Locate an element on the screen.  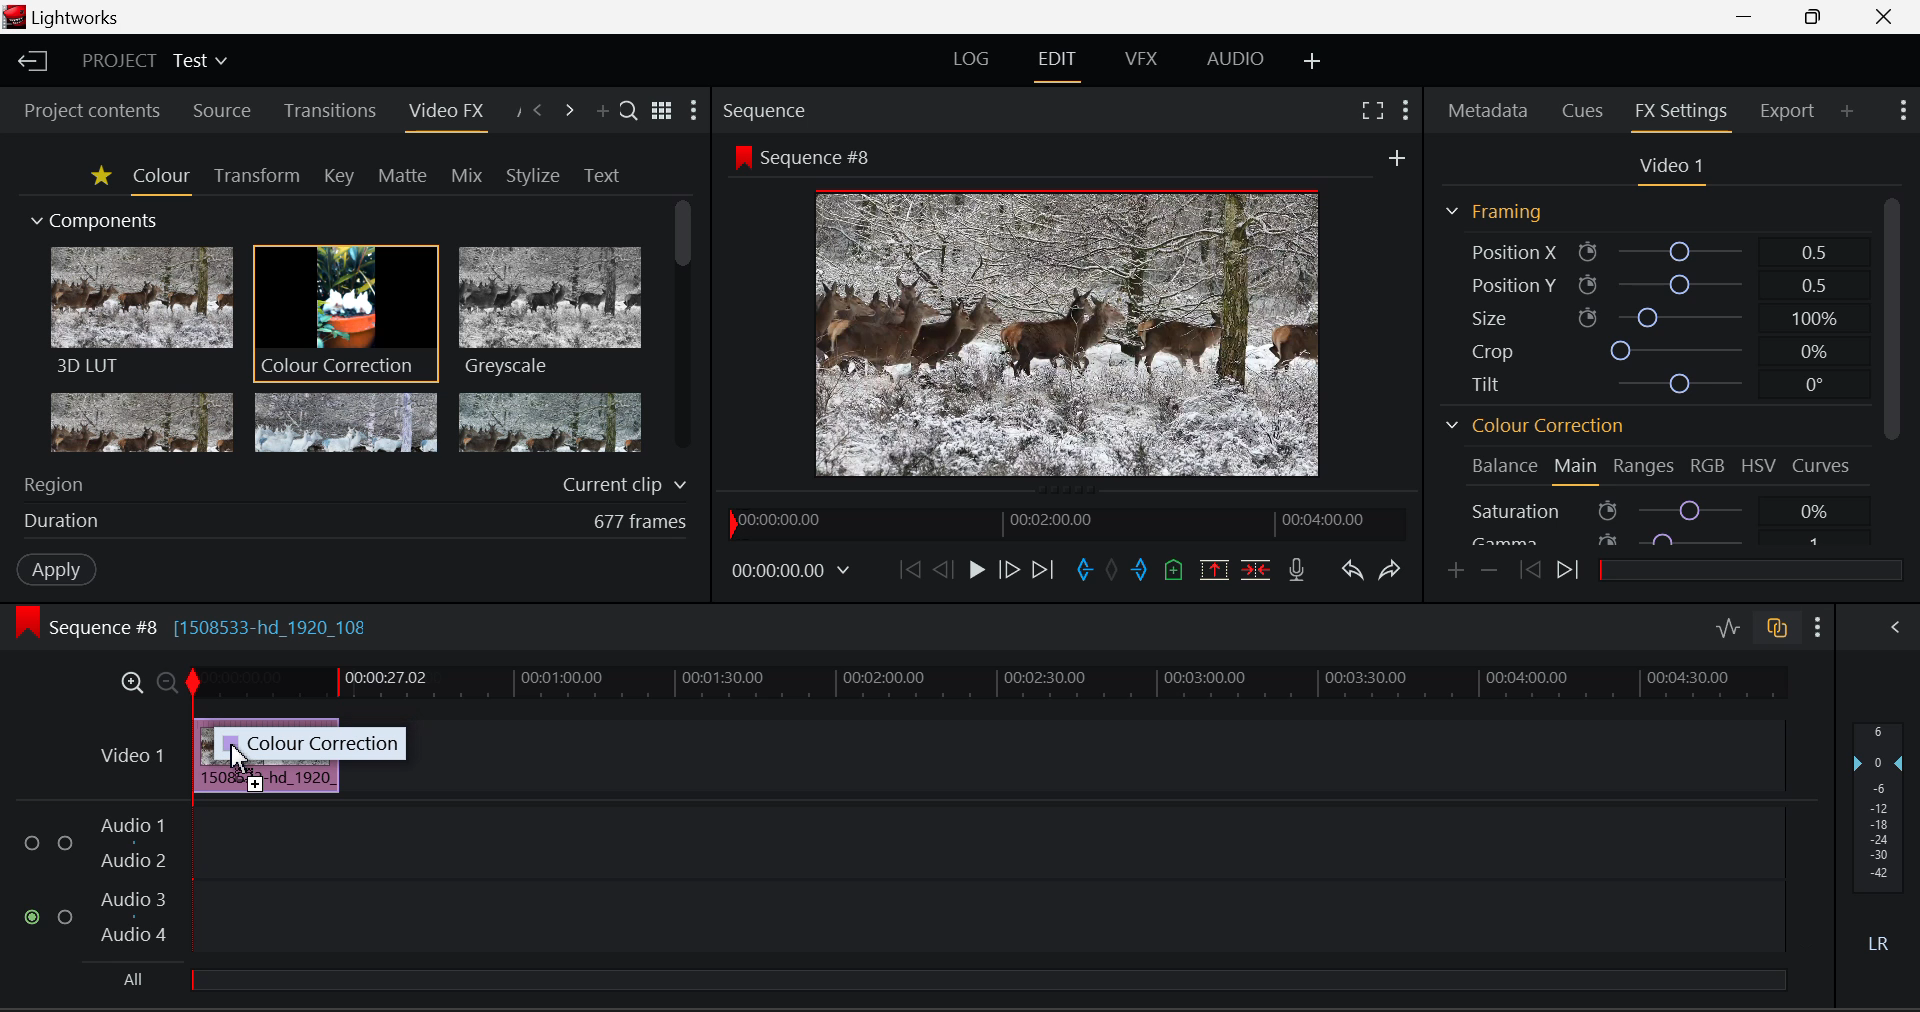
Go Back is located at coordinates (942, 570).